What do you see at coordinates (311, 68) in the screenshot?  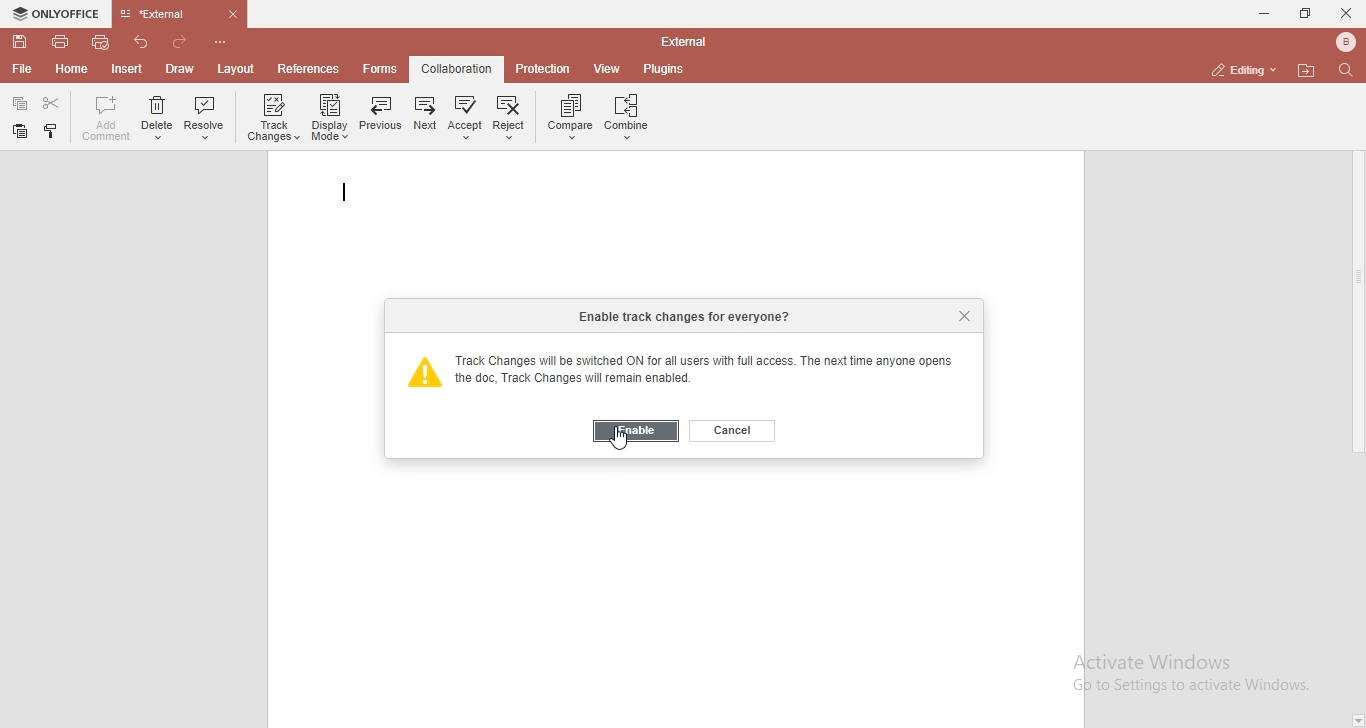 I see `references` at bounding box center [311, 68].